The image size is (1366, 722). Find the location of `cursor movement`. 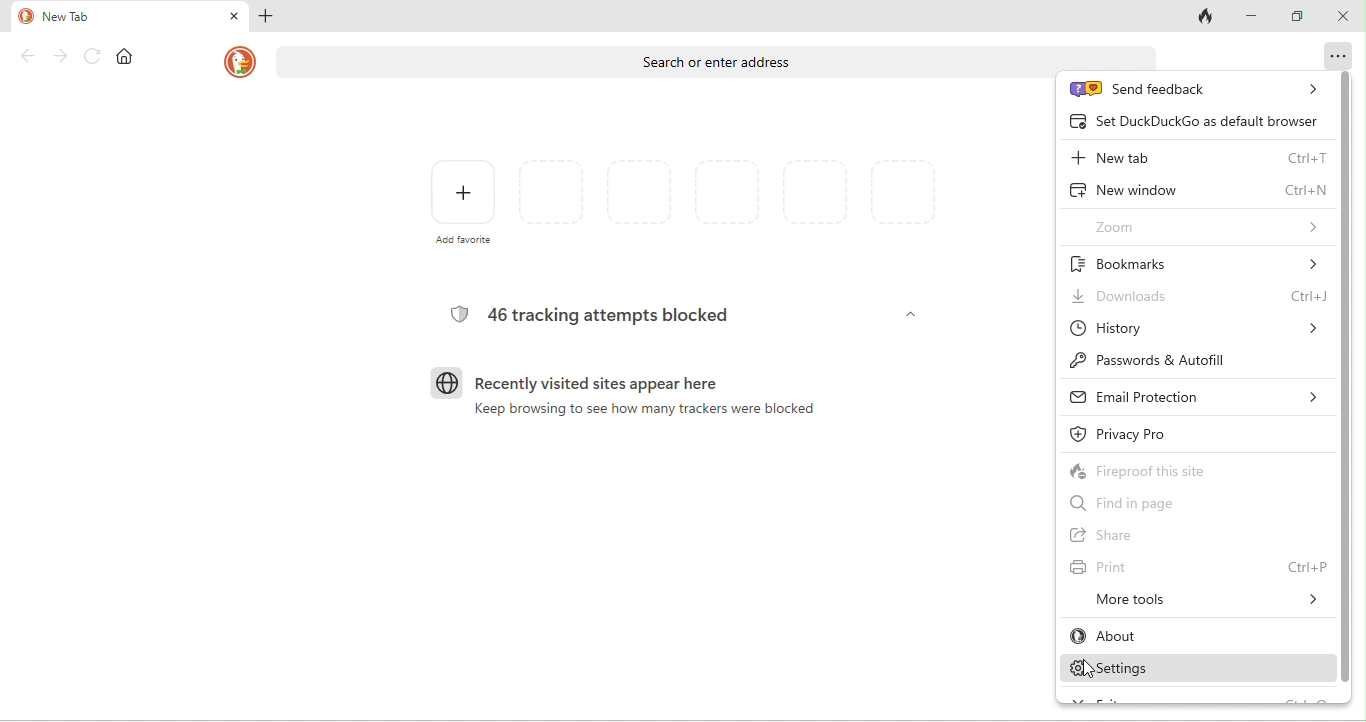

cursor movement is located at coordinates (1086, 671).